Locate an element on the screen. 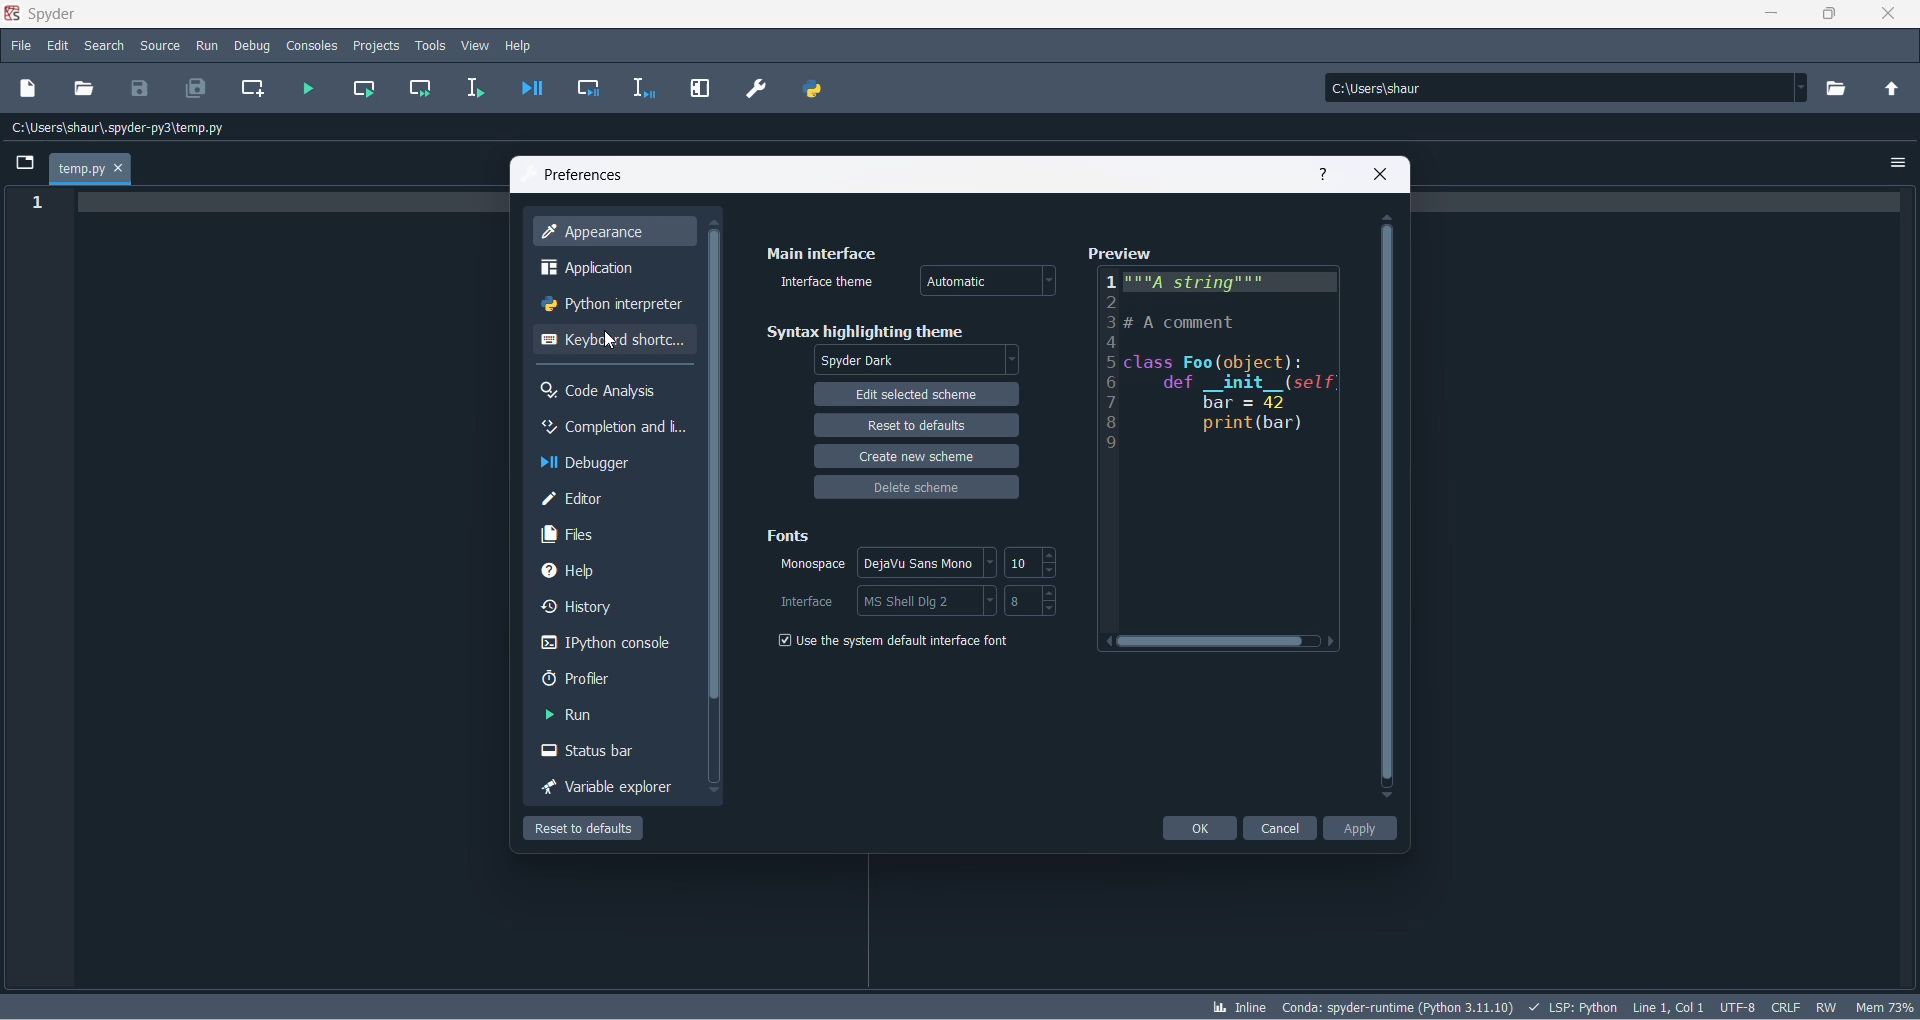  Ipython console is located at coordinates (608, 646).